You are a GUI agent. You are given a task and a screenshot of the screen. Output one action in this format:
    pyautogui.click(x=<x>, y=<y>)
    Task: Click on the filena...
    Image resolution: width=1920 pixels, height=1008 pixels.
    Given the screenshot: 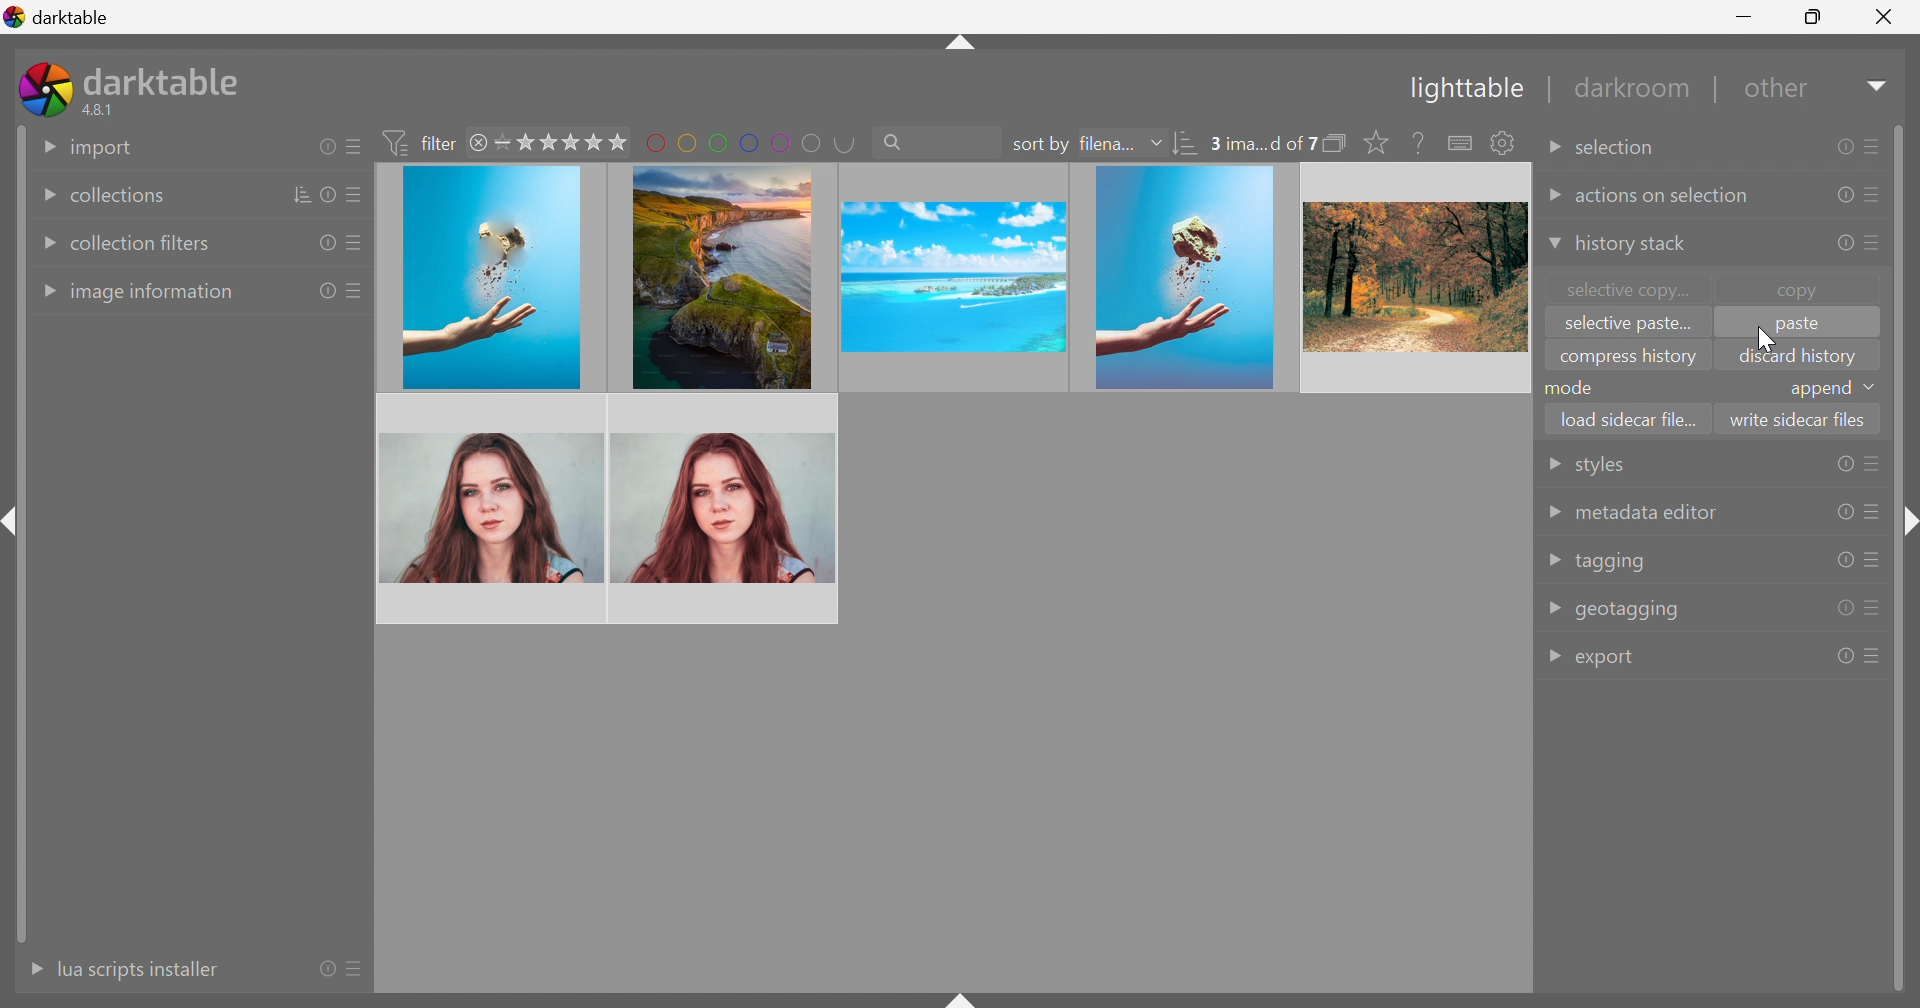 What is the action you would take?
    pyautogui.click(x=1105, y=145)
    